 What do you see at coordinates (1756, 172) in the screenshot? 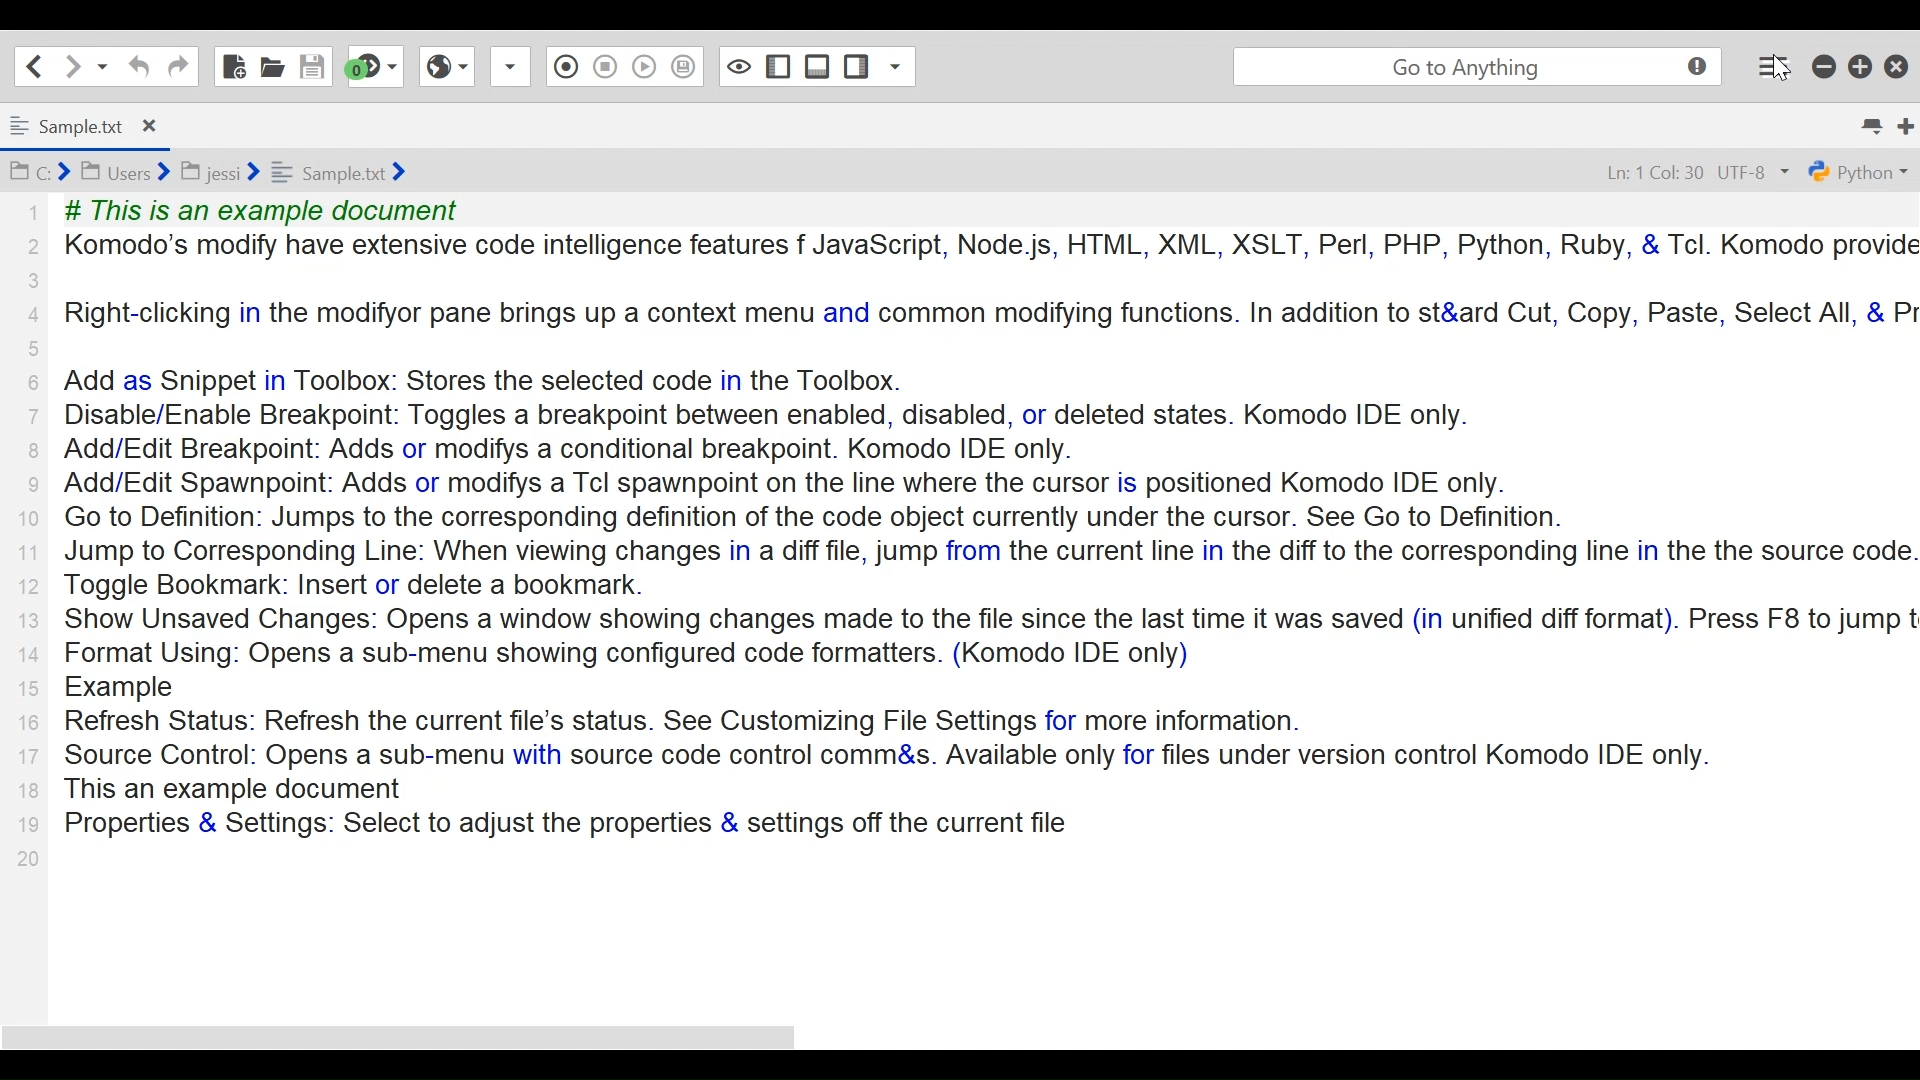
I see `UTF-8` at bounding box center [1756, 172].